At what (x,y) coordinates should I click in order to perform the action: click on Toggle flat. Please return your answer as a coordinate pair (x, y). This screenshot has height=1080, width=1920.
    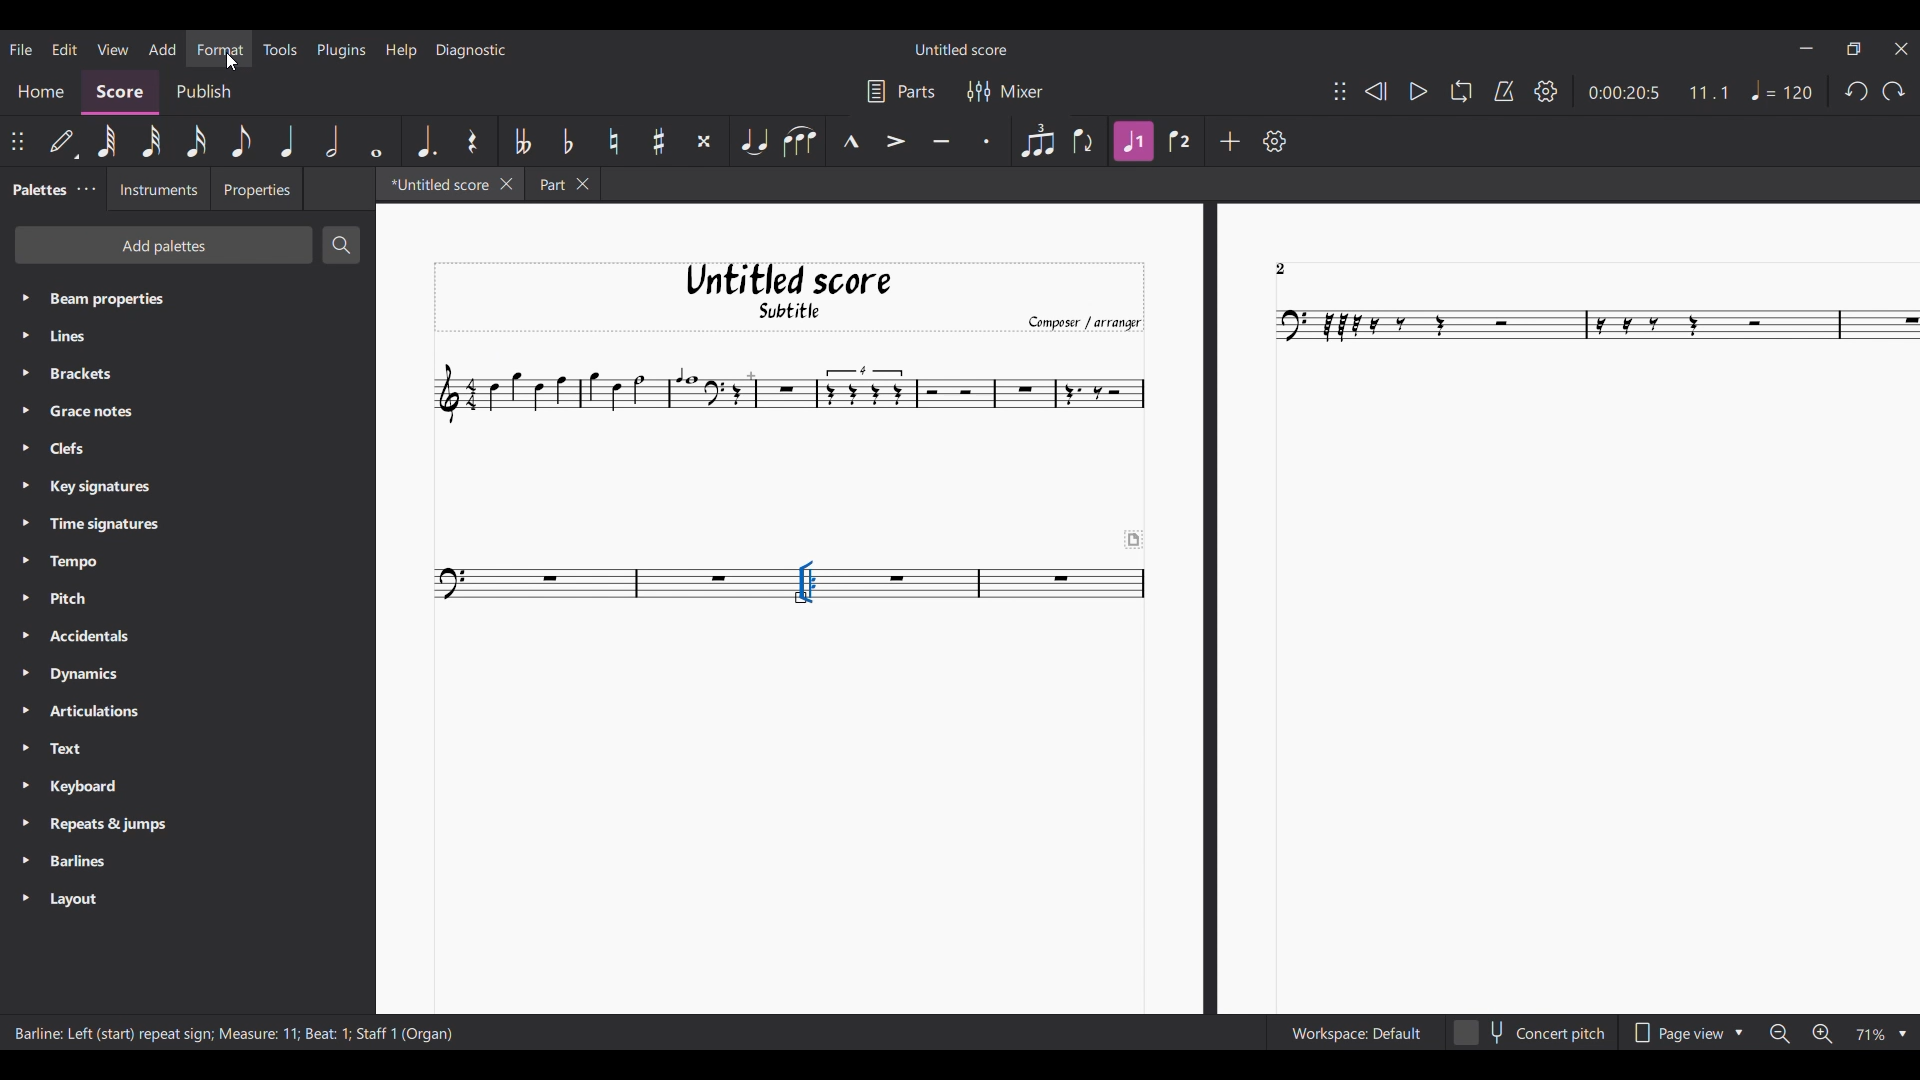
    Looking at the image, I should click on (568, 141).